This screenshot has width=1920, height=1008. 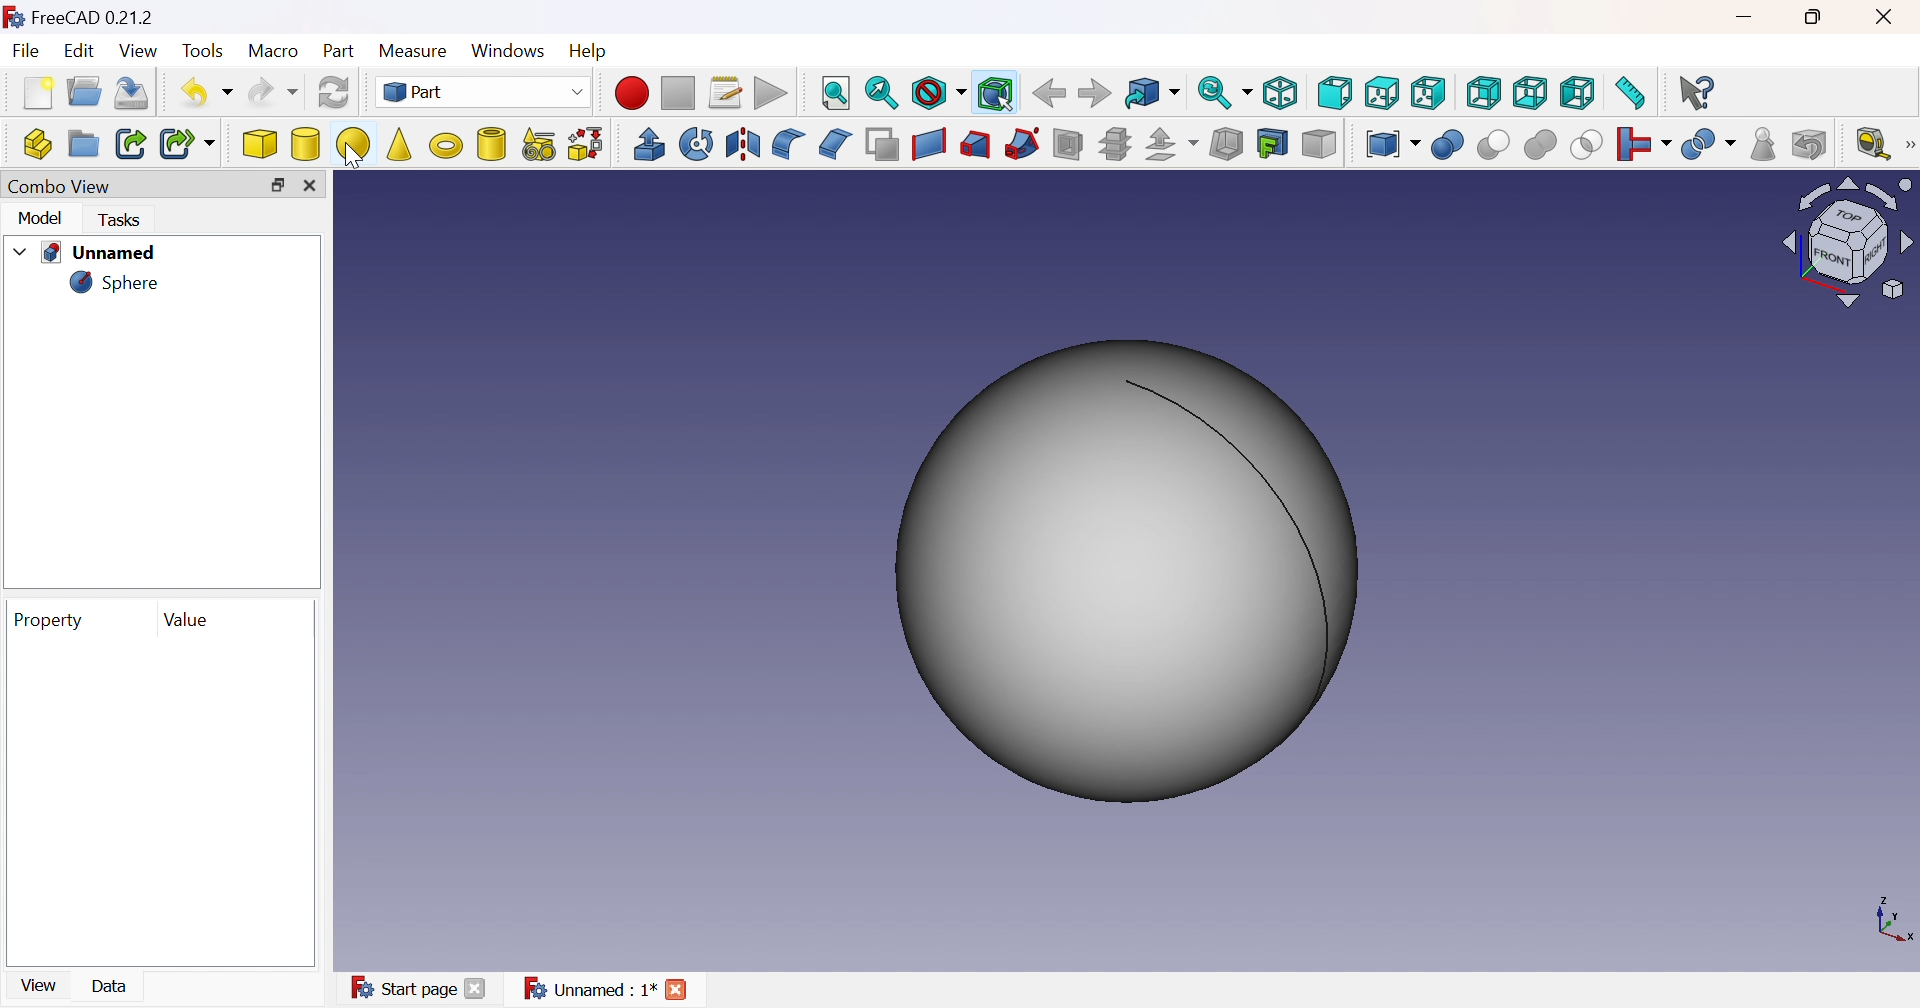 What do you see at coordinates (1895, 921) in the screenshot?
I see `x, y axis` at bounding box center [1895, 921].